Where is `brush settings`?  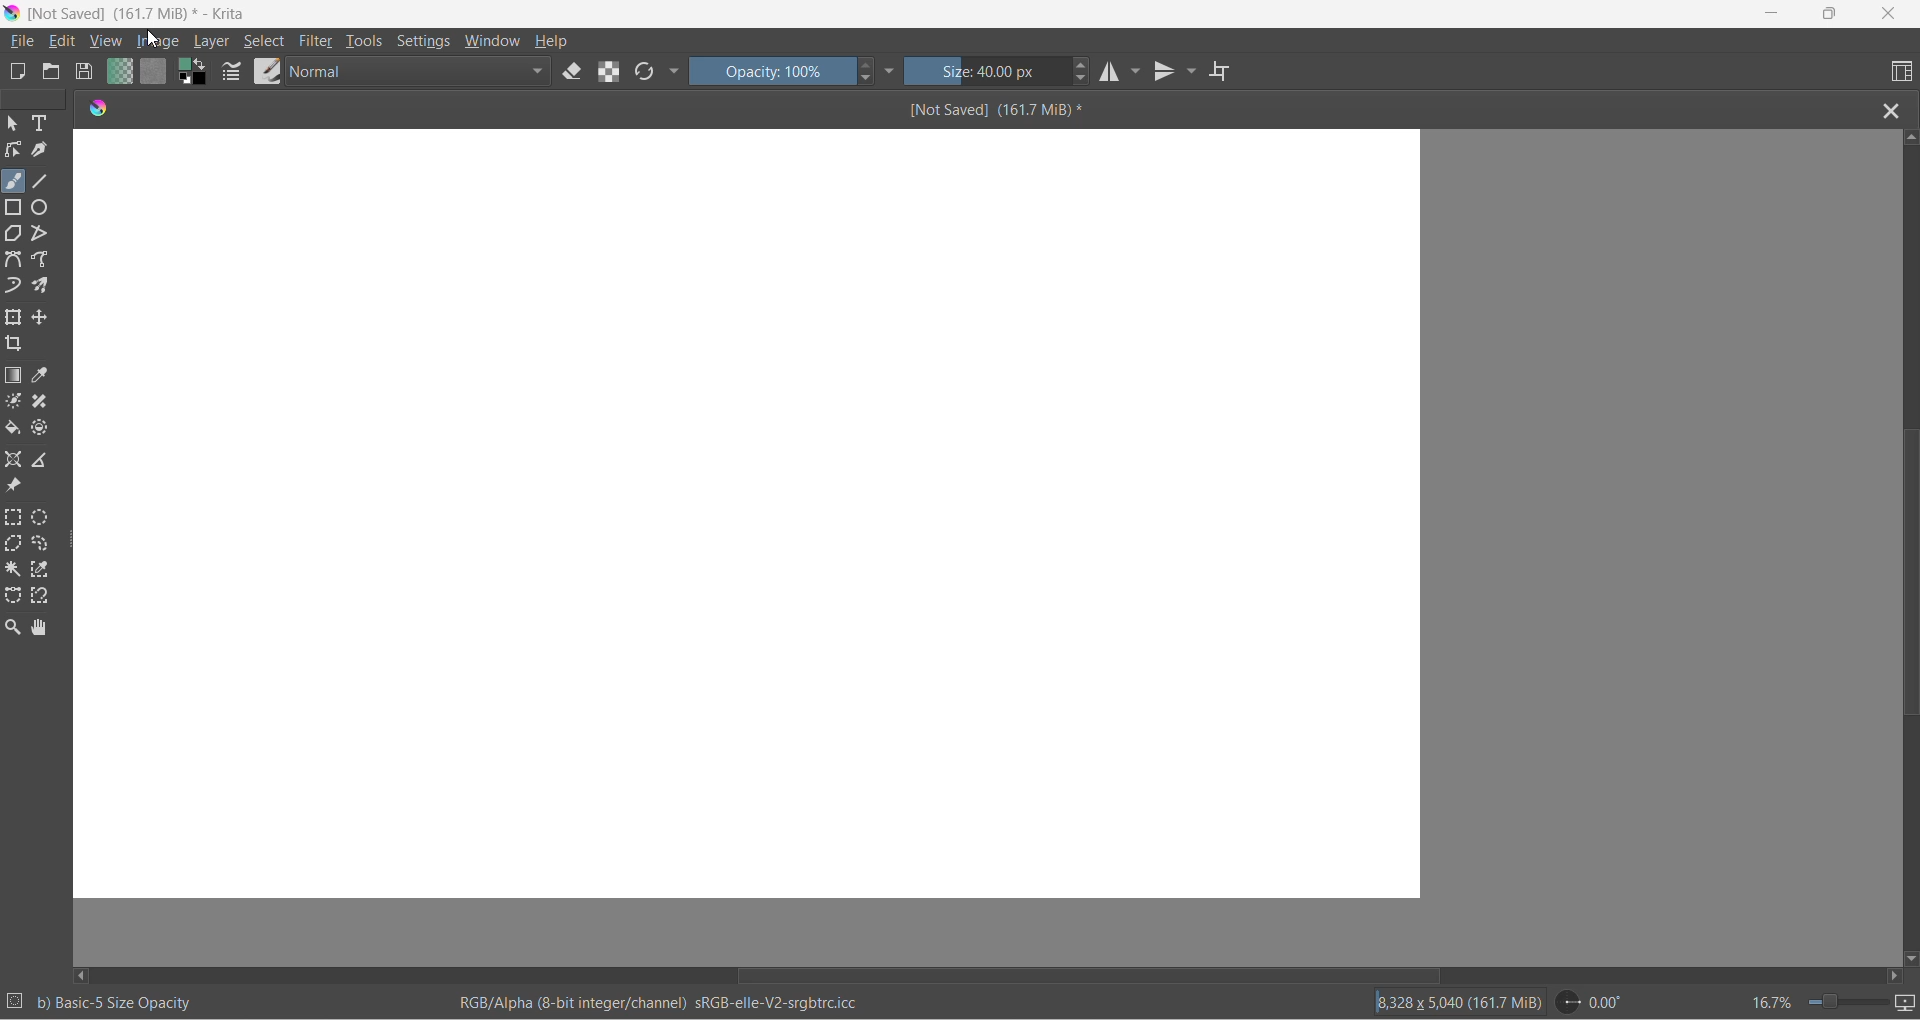
brush settings is located at coordinates (233, 76).